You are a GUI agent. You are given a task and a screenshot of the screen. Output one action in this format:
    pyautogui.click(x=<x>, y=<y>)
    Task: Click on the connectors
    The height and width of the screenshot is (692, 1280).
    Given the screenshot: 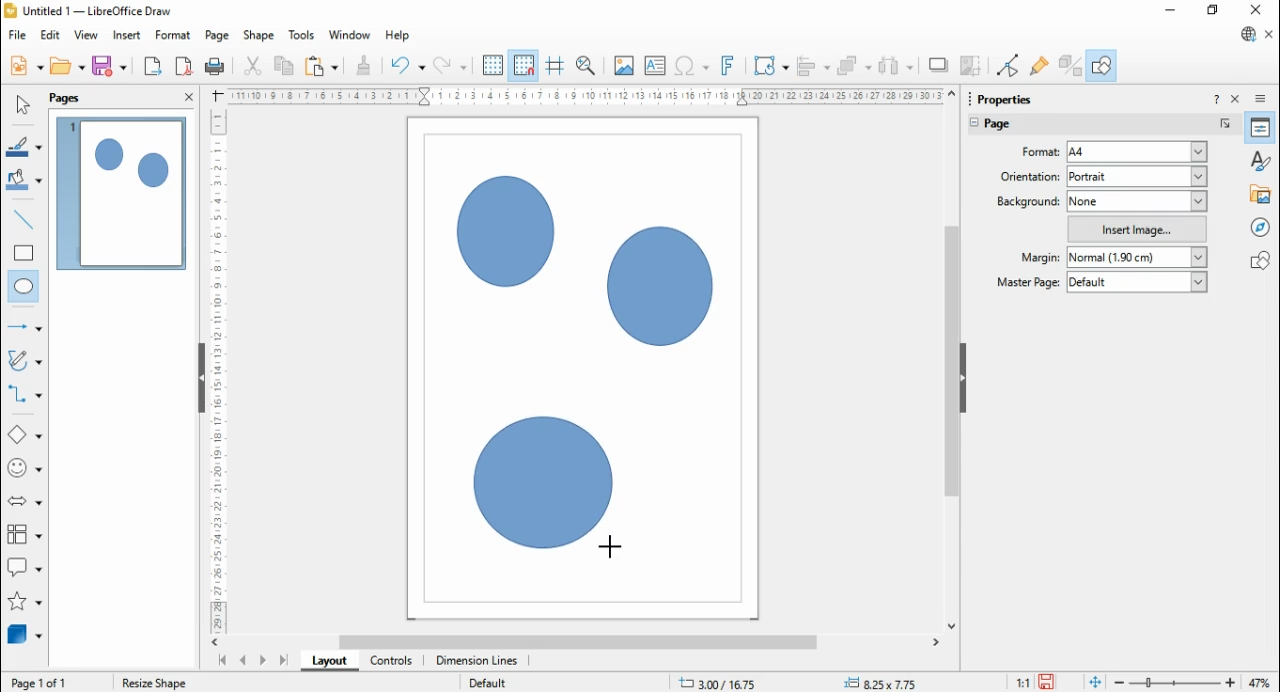 What is the action you would take?
    pyautogui.click(x=25, y=394)
    